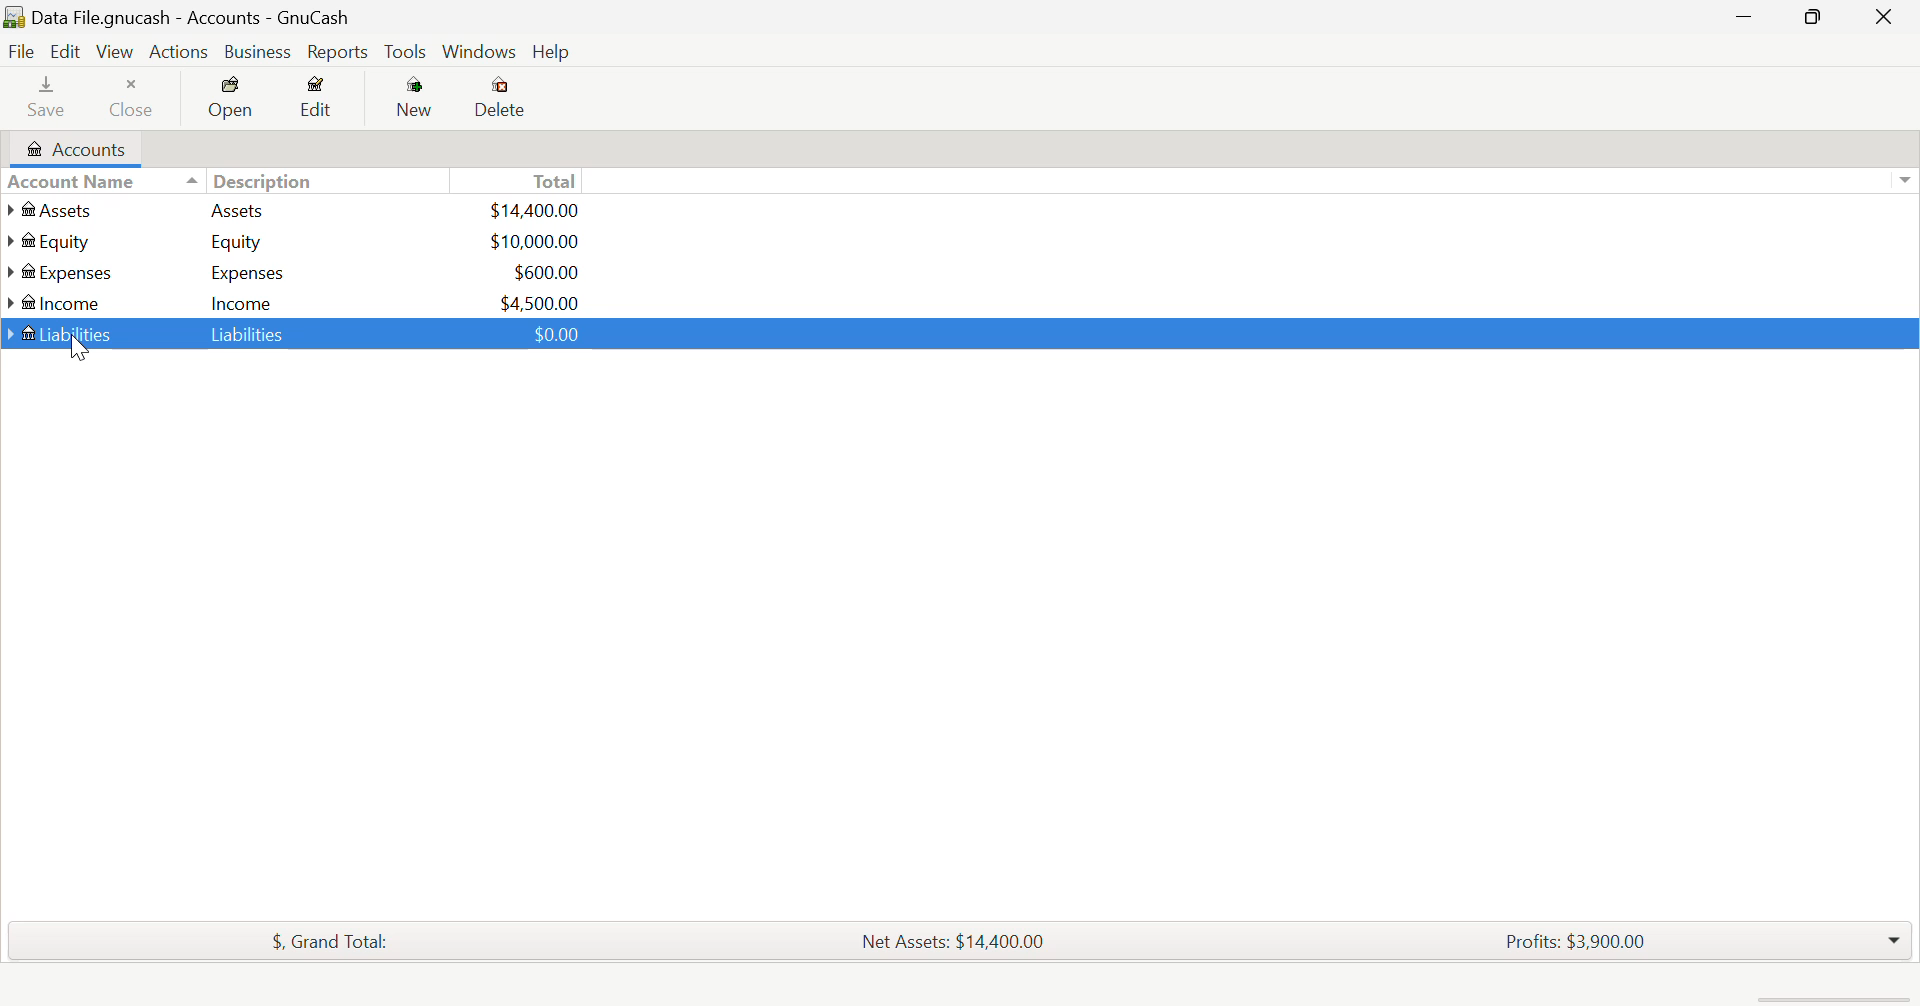 This screenshot has width=1920, height=1006. What do you see at coordinates (79, 351) in the screenshot?
I see `Cursor Position` at bounding box center [79, 351].